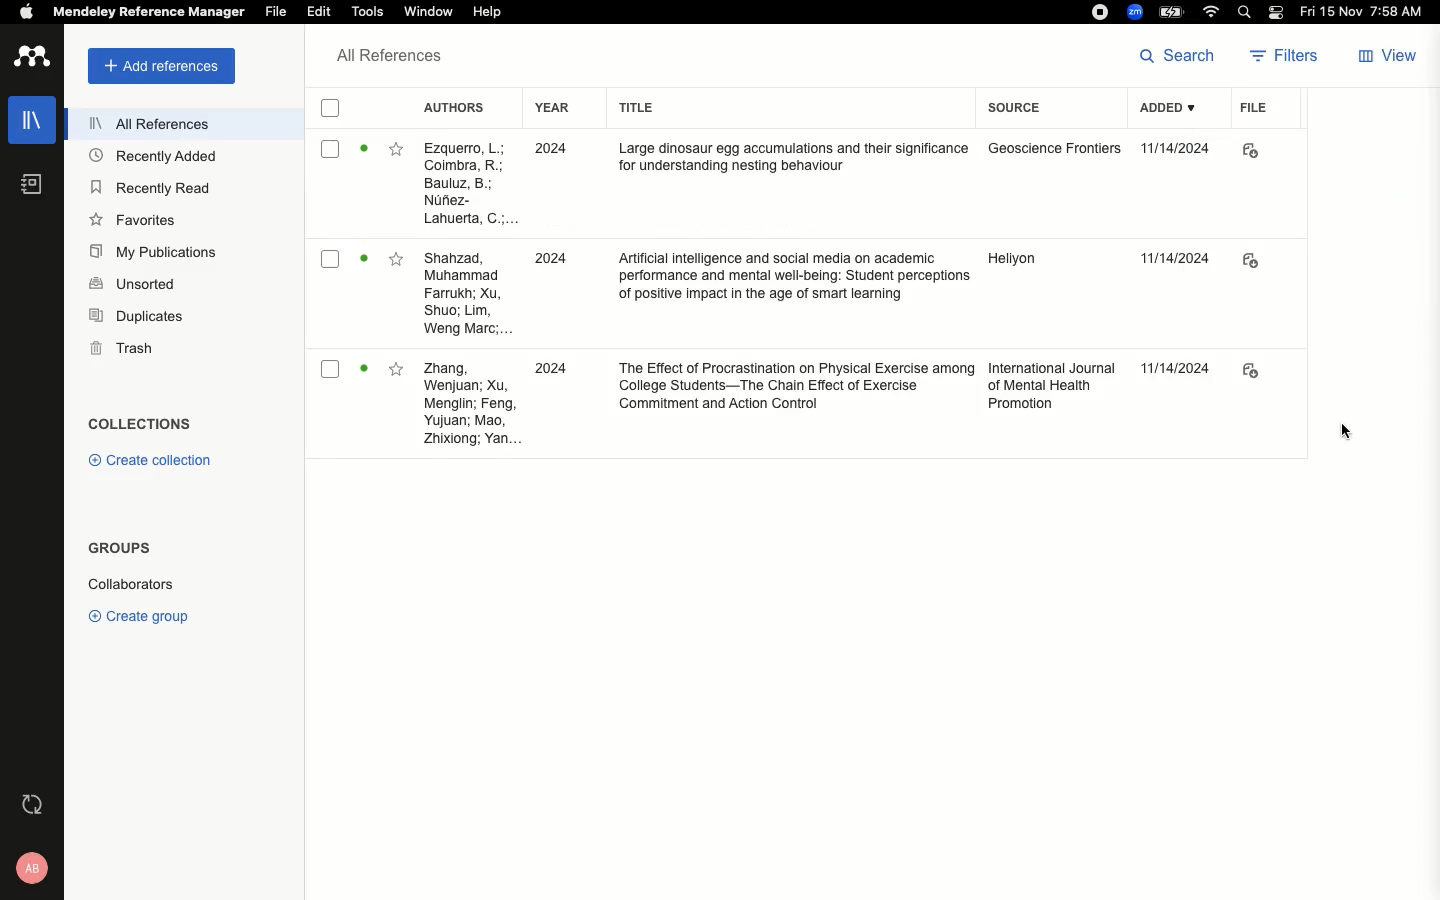 This screenshot has width=1440, height=900. I want to click on Create collection, so click(145, 460).